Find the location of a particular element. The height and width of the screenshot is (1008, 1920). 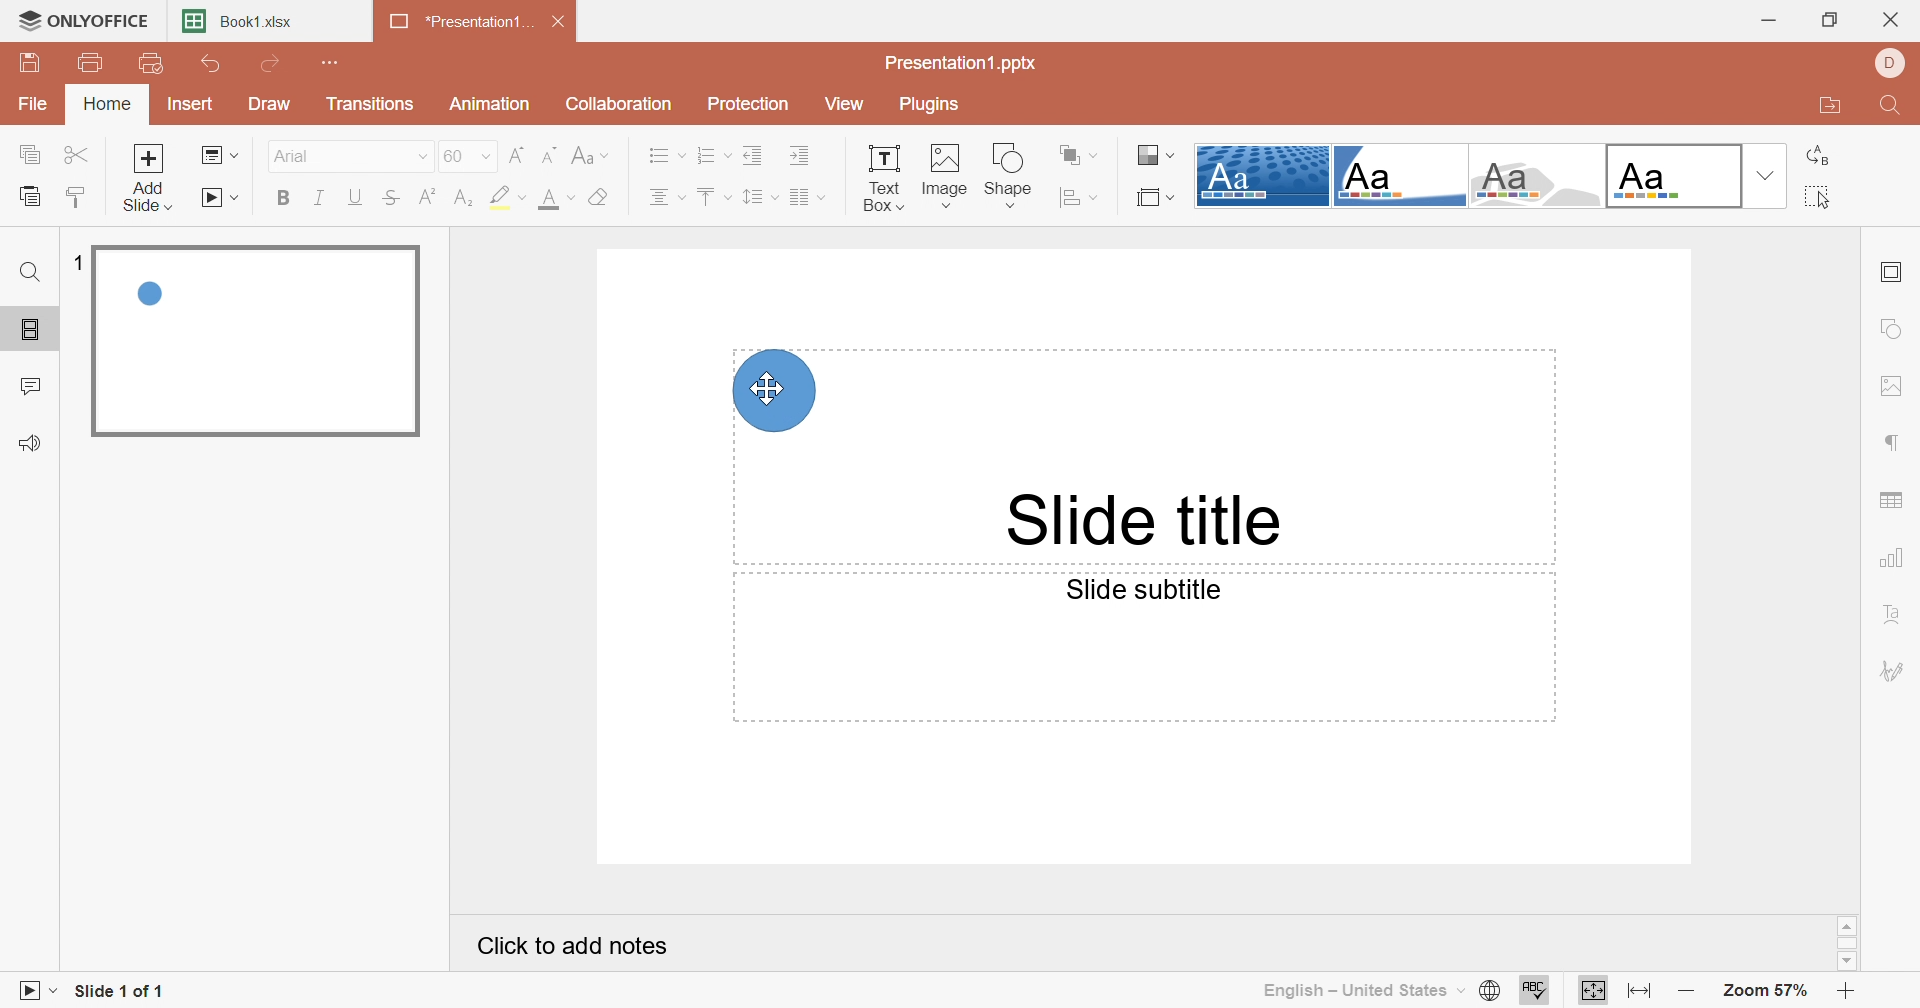

Slide settings is located at coordinates (1889, 274).